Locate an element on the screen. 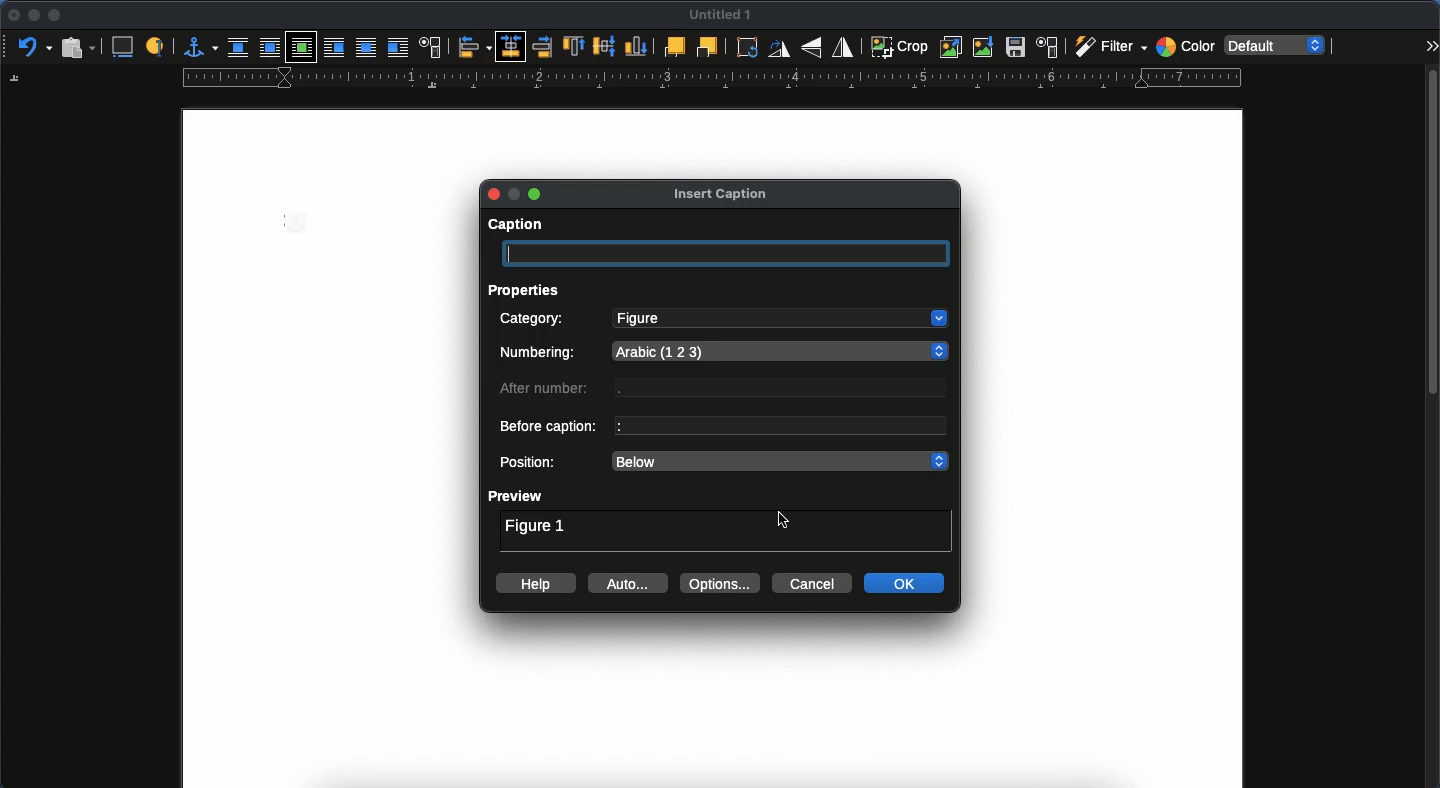  Close is located at coordinates (493, 193).